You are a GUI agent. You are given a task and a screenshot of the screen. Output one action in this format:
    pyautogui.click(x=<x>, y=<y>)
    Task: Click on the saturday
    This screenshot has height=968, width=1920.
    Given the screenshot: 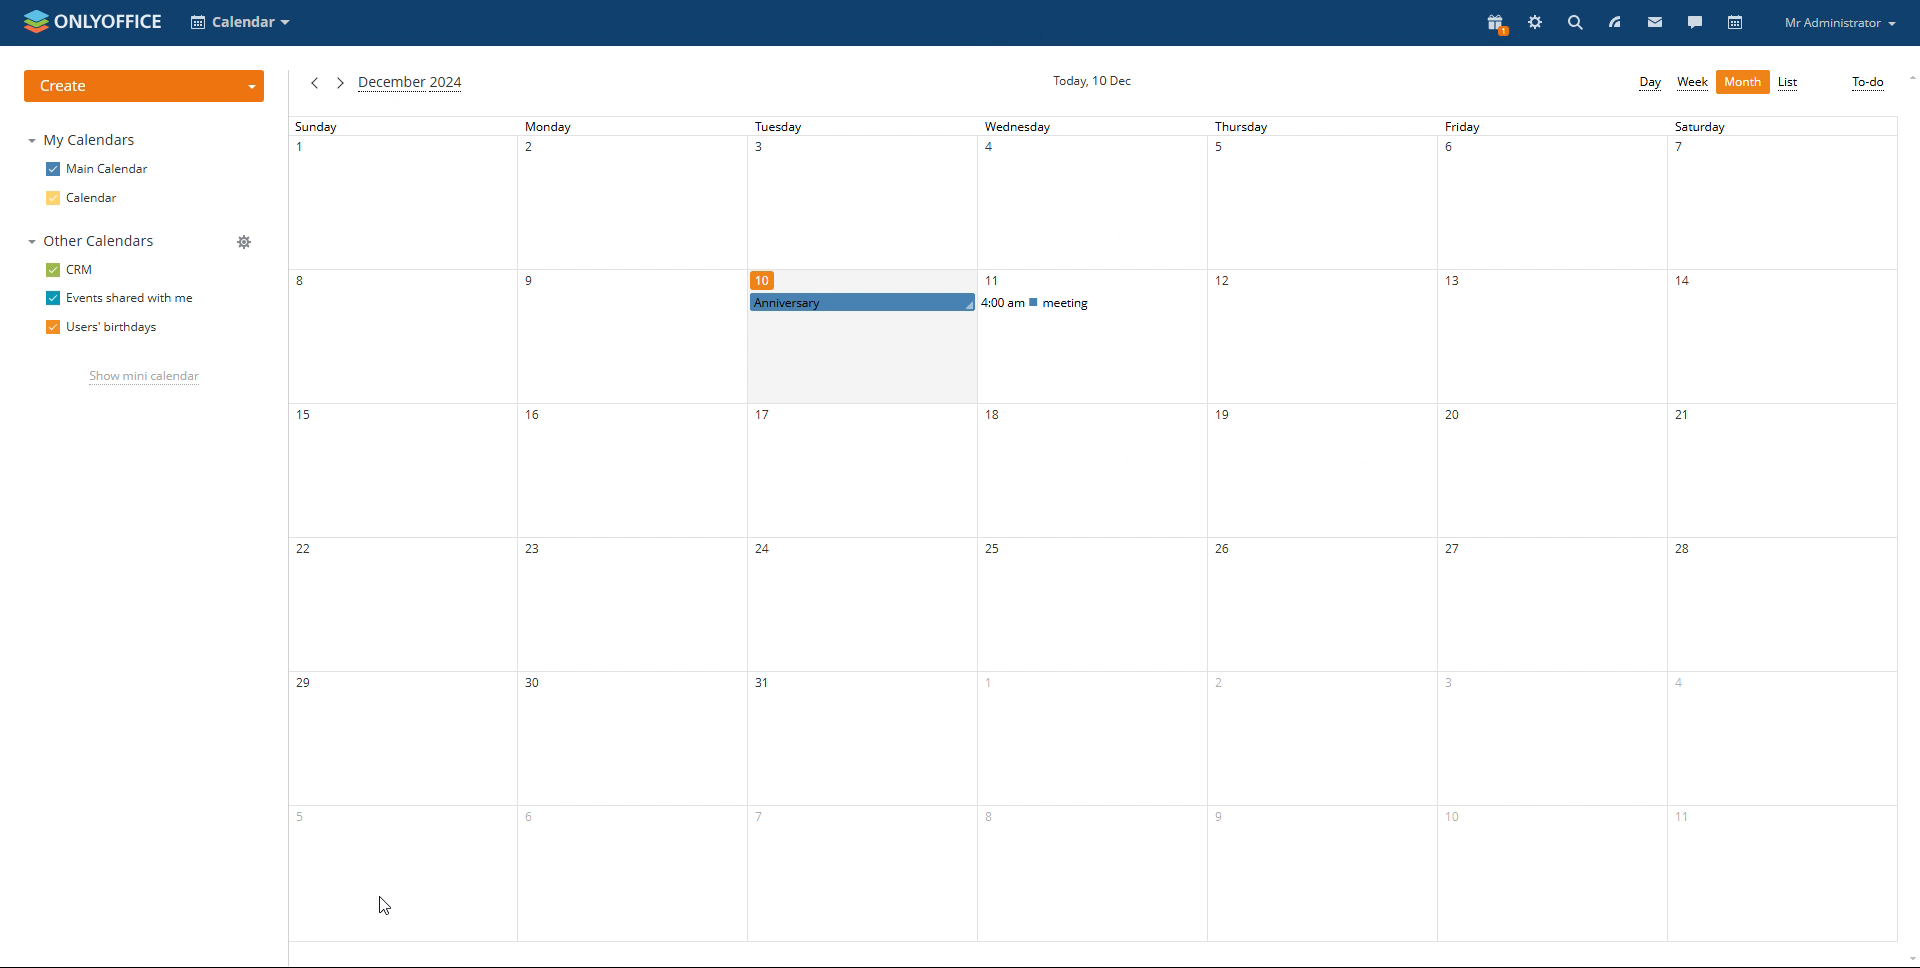 What is the action you would take?
    pyautogui.click(x=1787, y=540)
    